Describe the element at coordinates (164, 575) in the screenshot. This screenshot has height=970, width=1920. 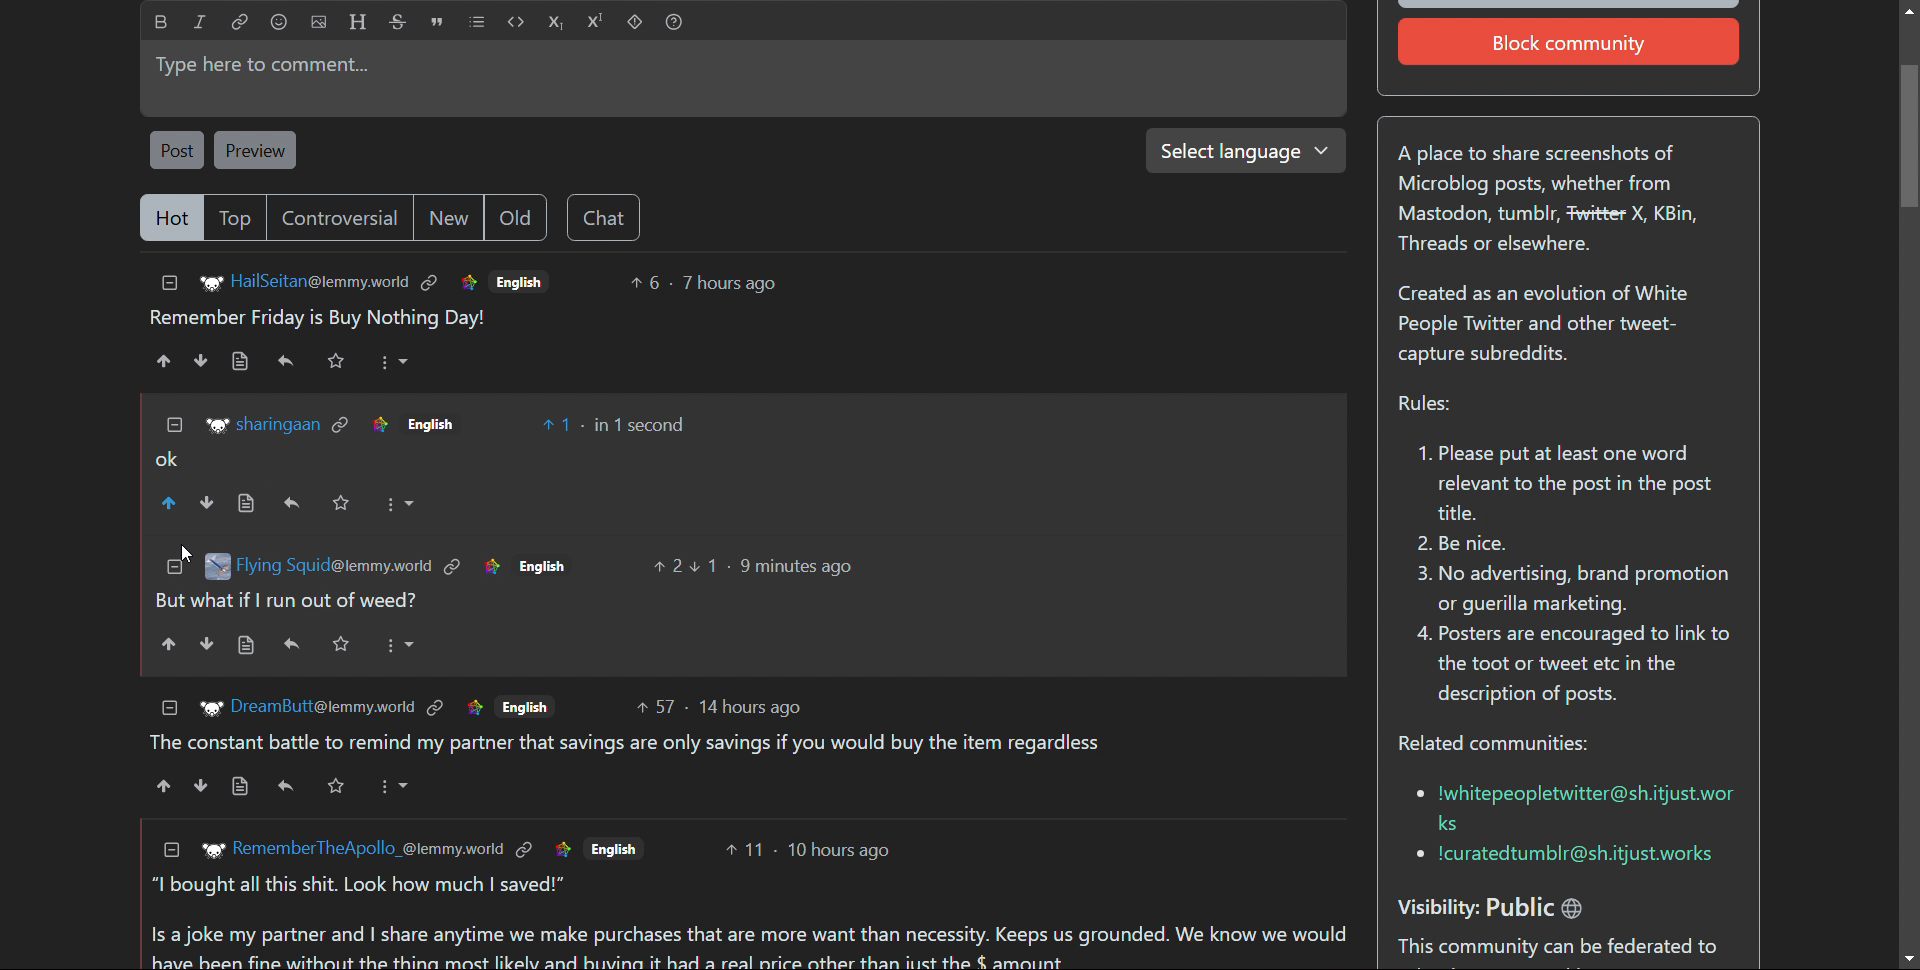
I see `collapse` at that location.